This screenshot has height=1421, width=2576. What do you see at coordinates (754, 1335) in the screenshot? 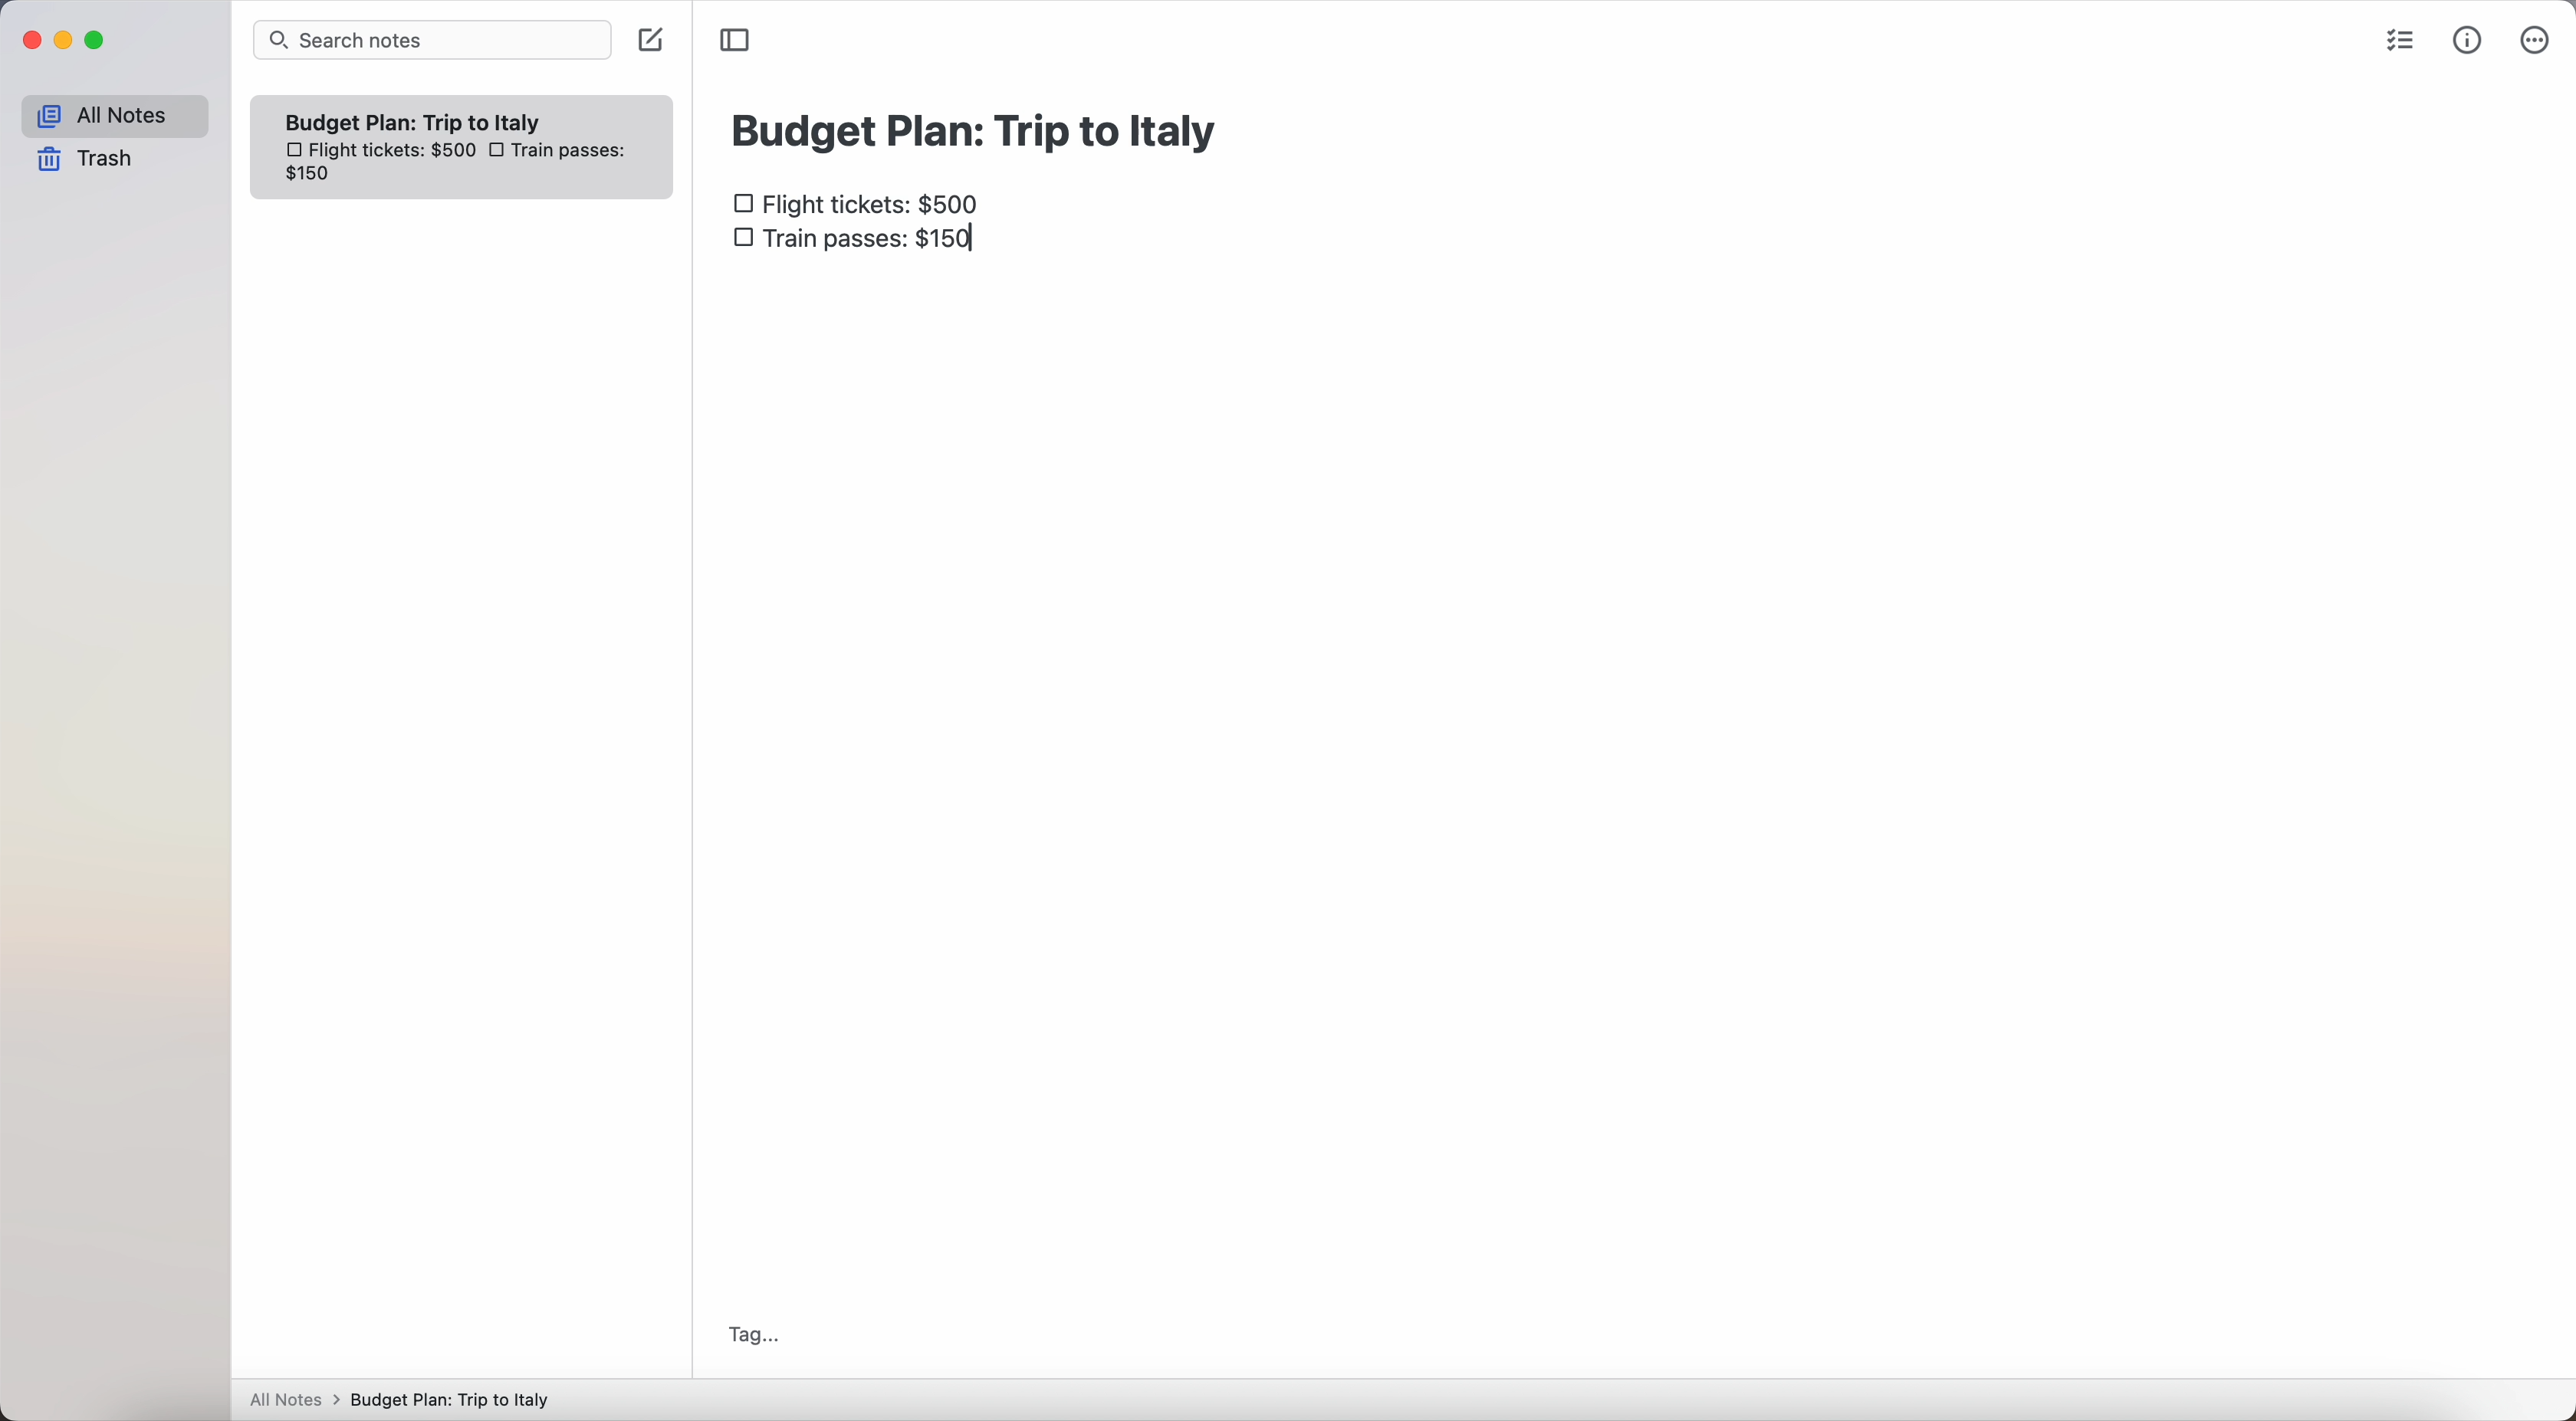
I see `tag` at bounding box center [754, 1335].